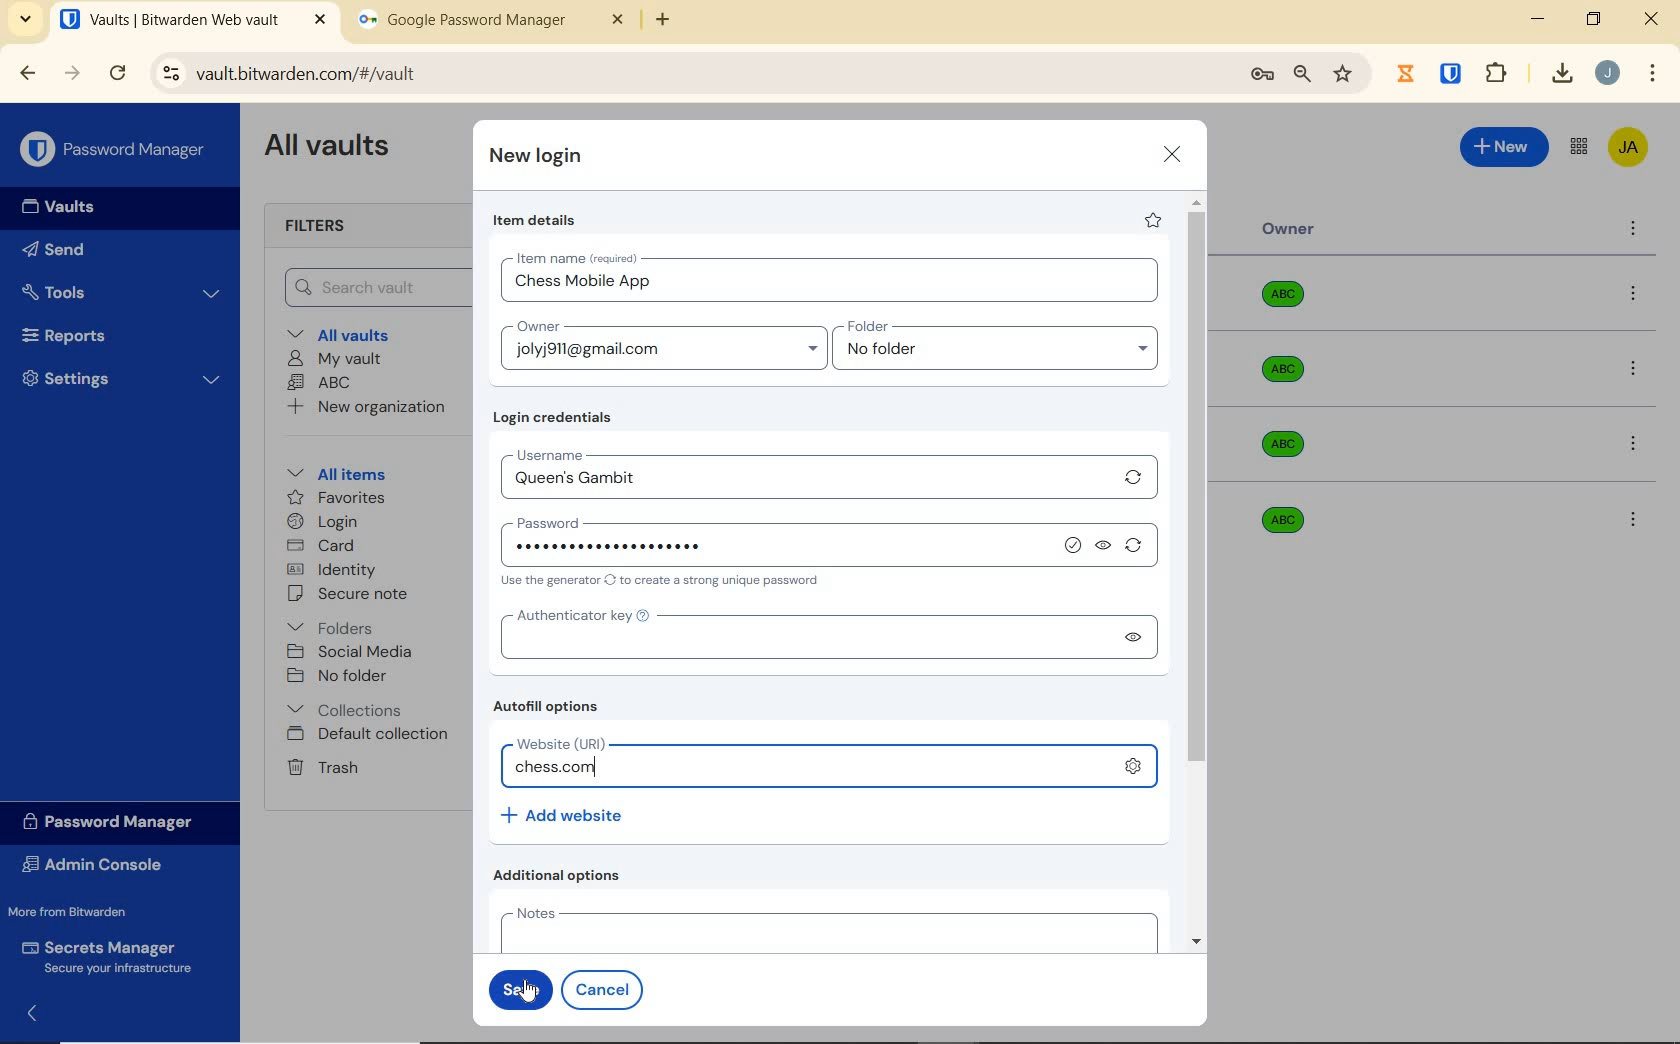 This screenshot has width=1680, height=1044. What do you see at coordinates (600, 744) in the screenshot?
I see `Website (URL)` at bounding box center [600, 744].